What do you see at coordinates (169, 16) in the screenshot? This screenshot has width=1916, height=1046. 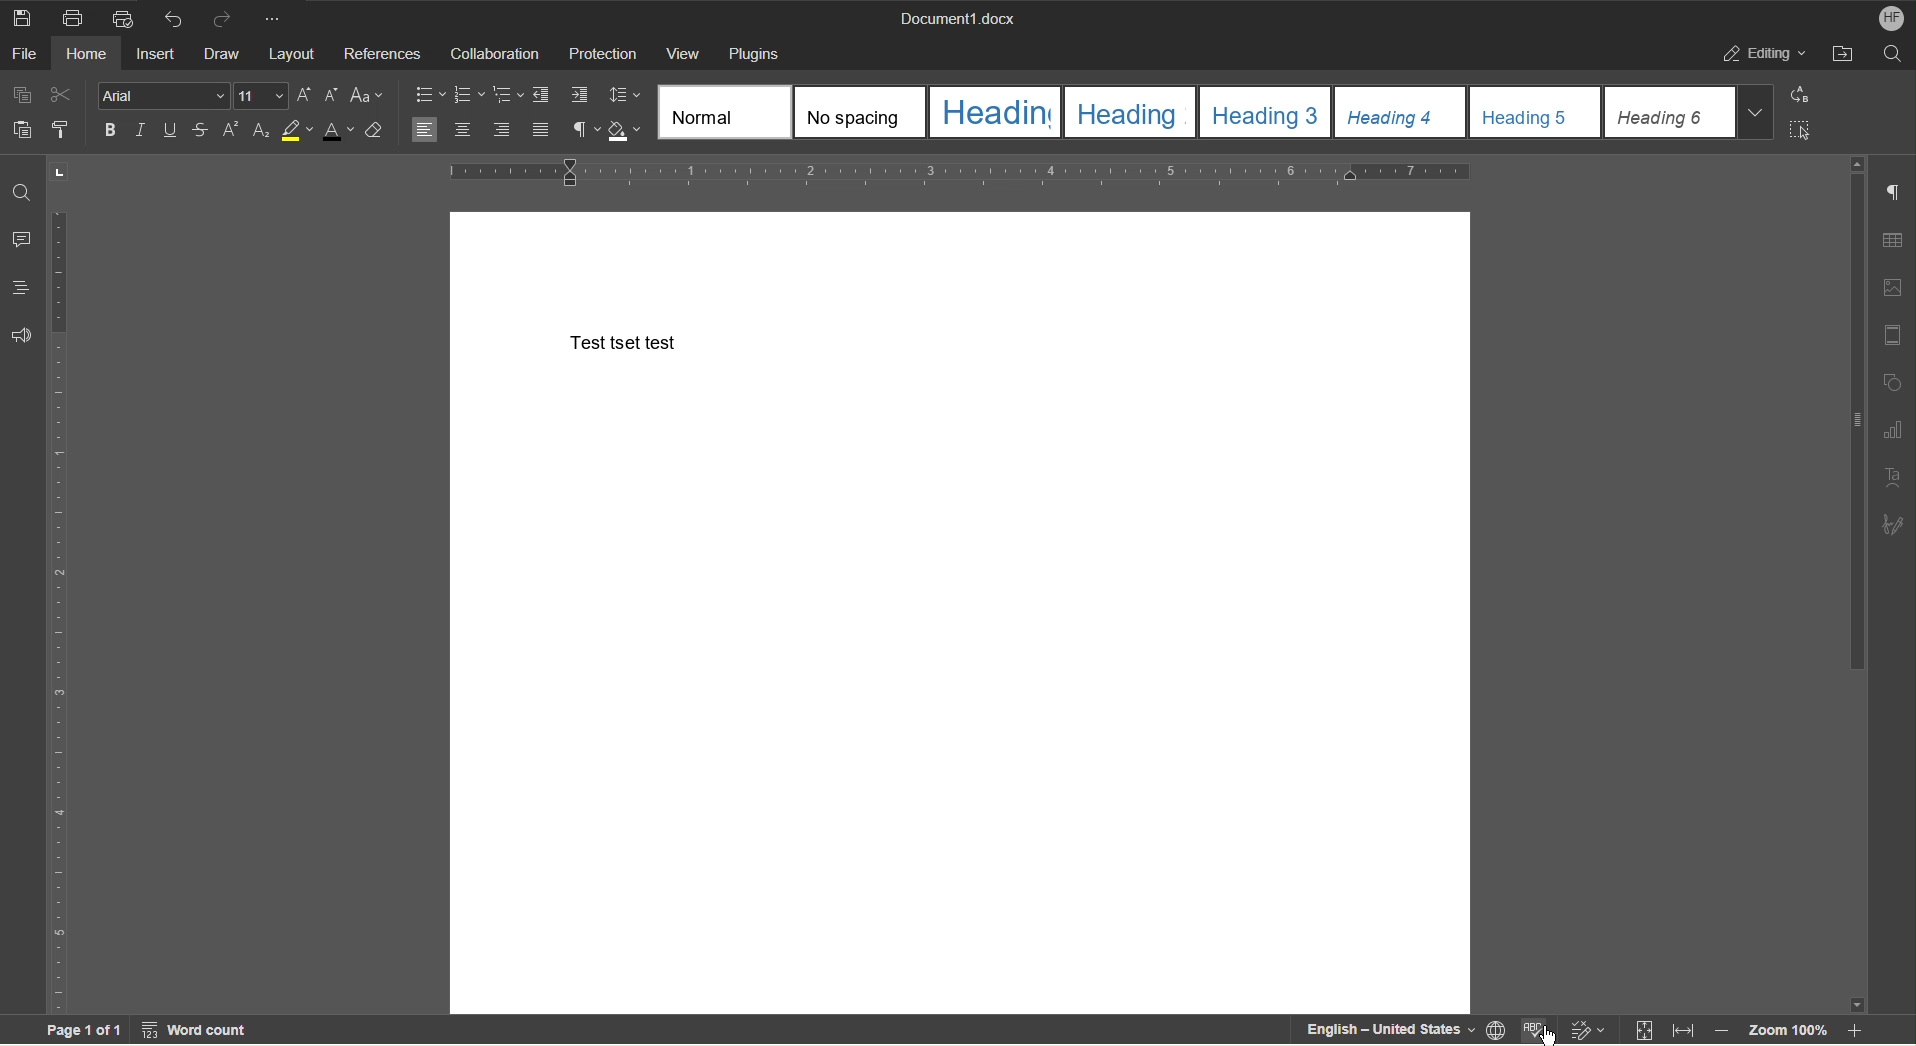 I see `Undo` at bounding box center [169, 16].